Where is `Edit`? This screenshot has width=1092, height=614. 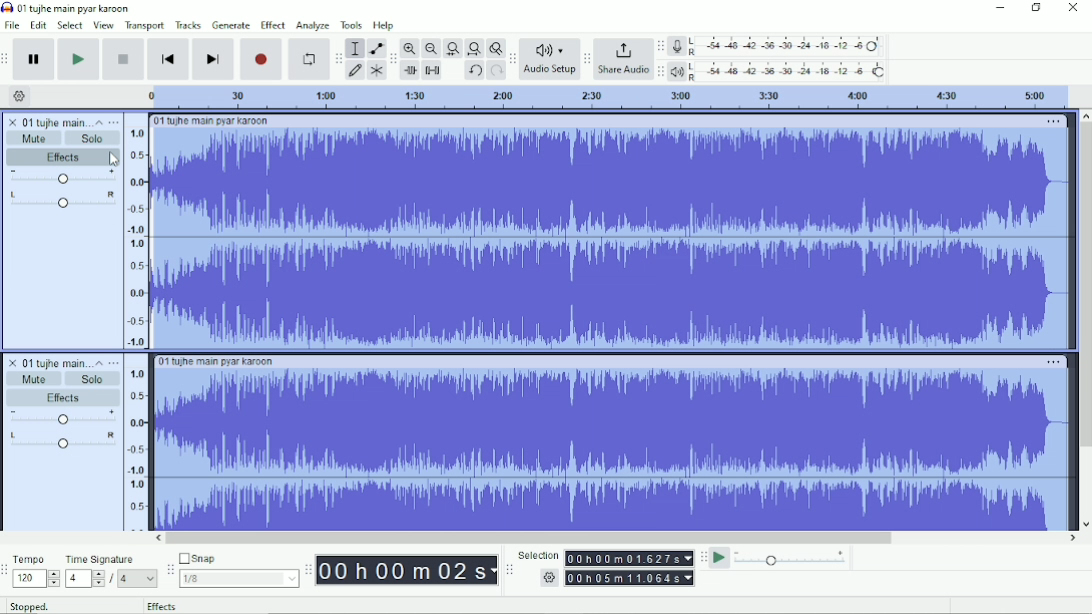 Edit is located at coordinates (39, 26).